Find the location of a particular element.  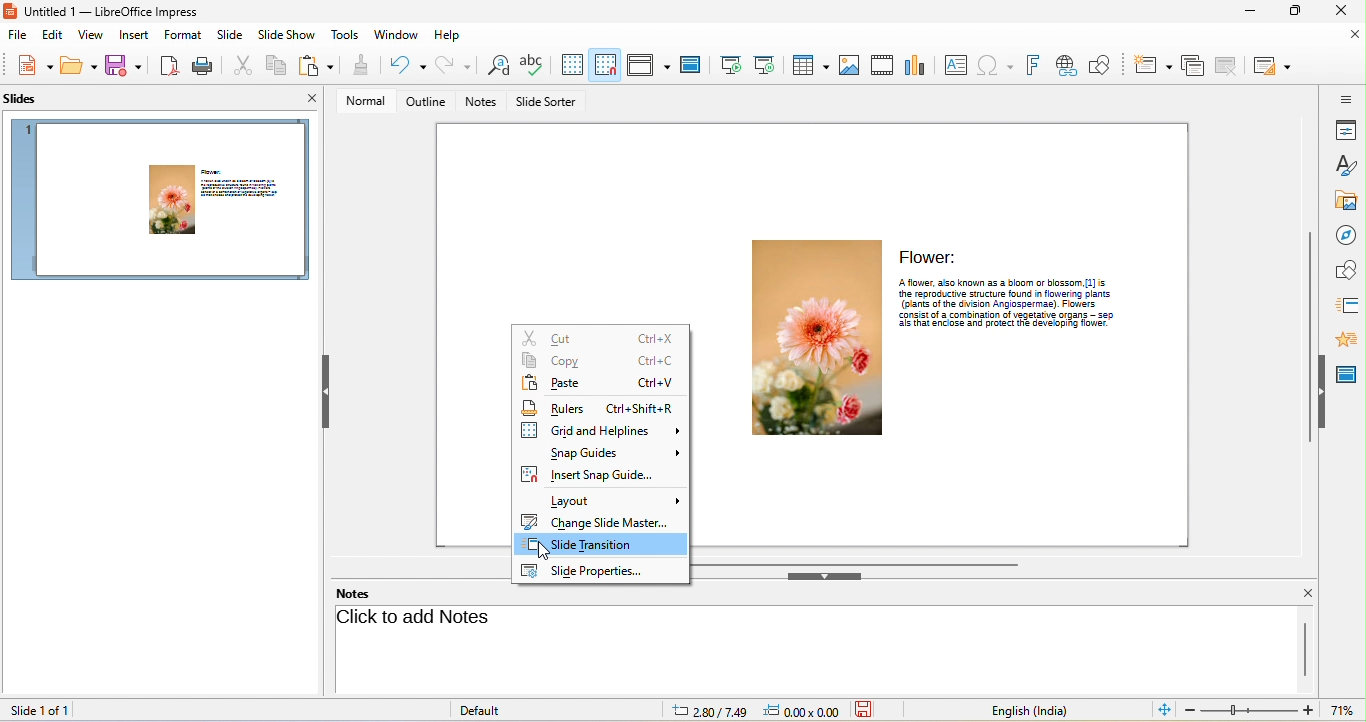

slide 1 of 1 is located at coordinates (38, 710).